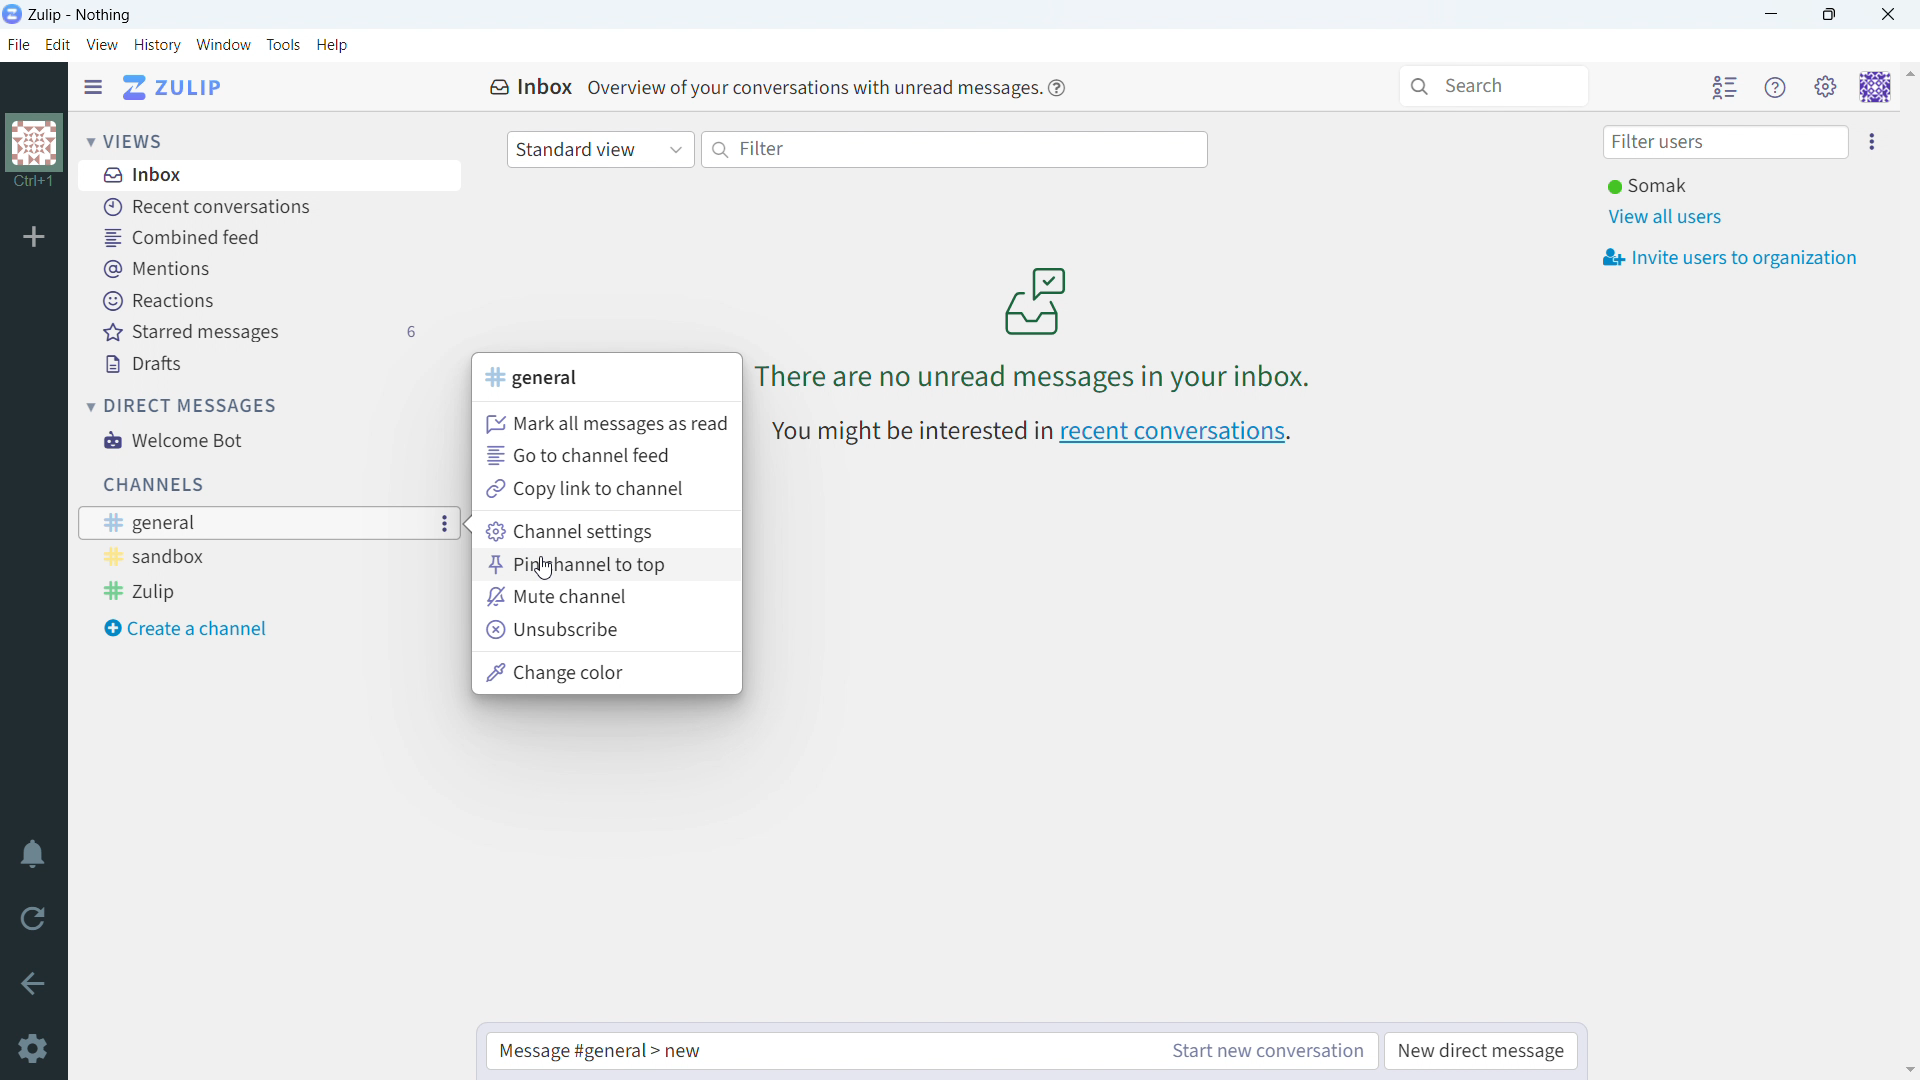 The width and height of the screenshot is (1920, 1080). I want to click on image, so click(1034, 299).